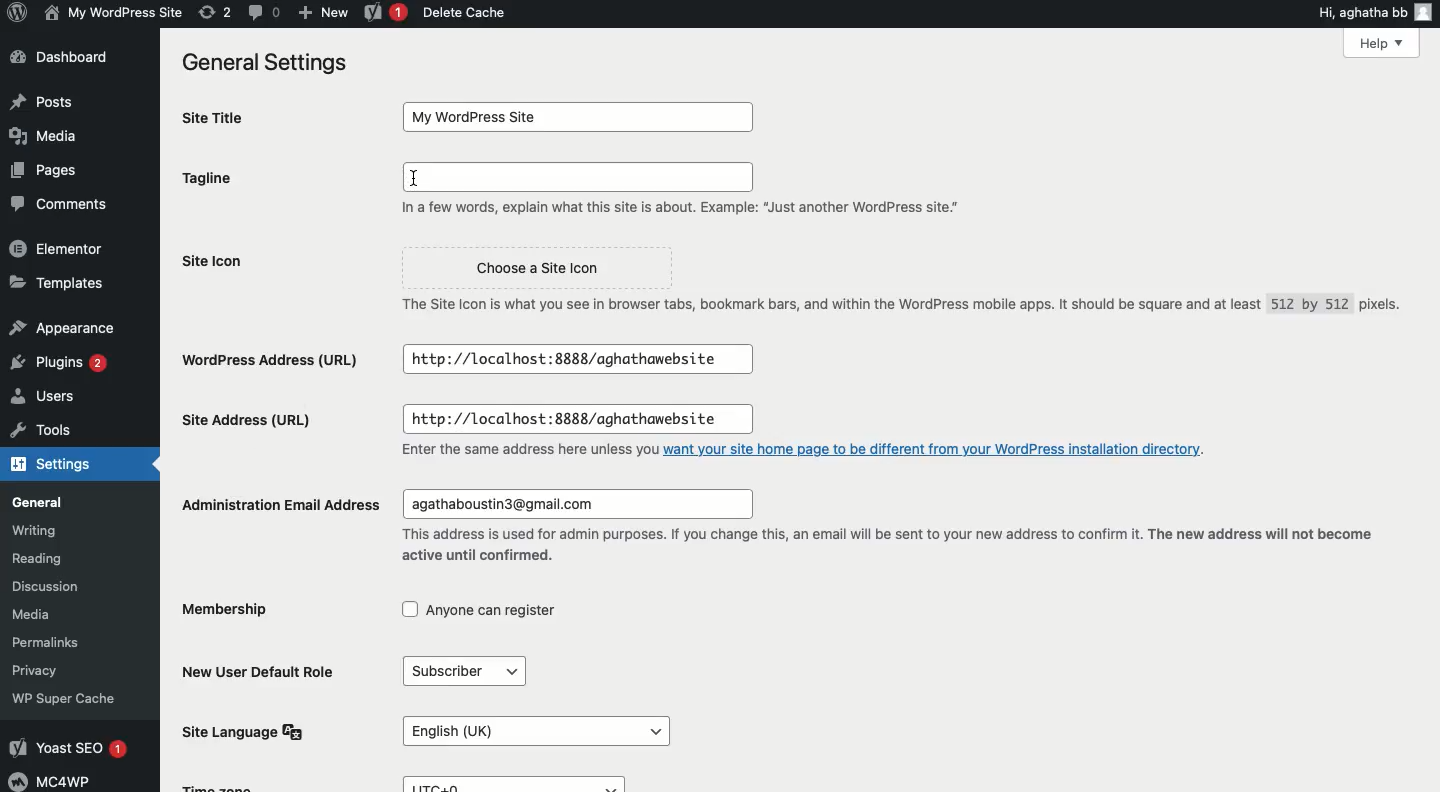 The image size is (1440, 792). I want to click on The Site Icon is what you see in browser tabs, bookmark bars, and within the WordPress mobile apps. It should be square and at least 512 by 512 pixels., so click(892, 303).